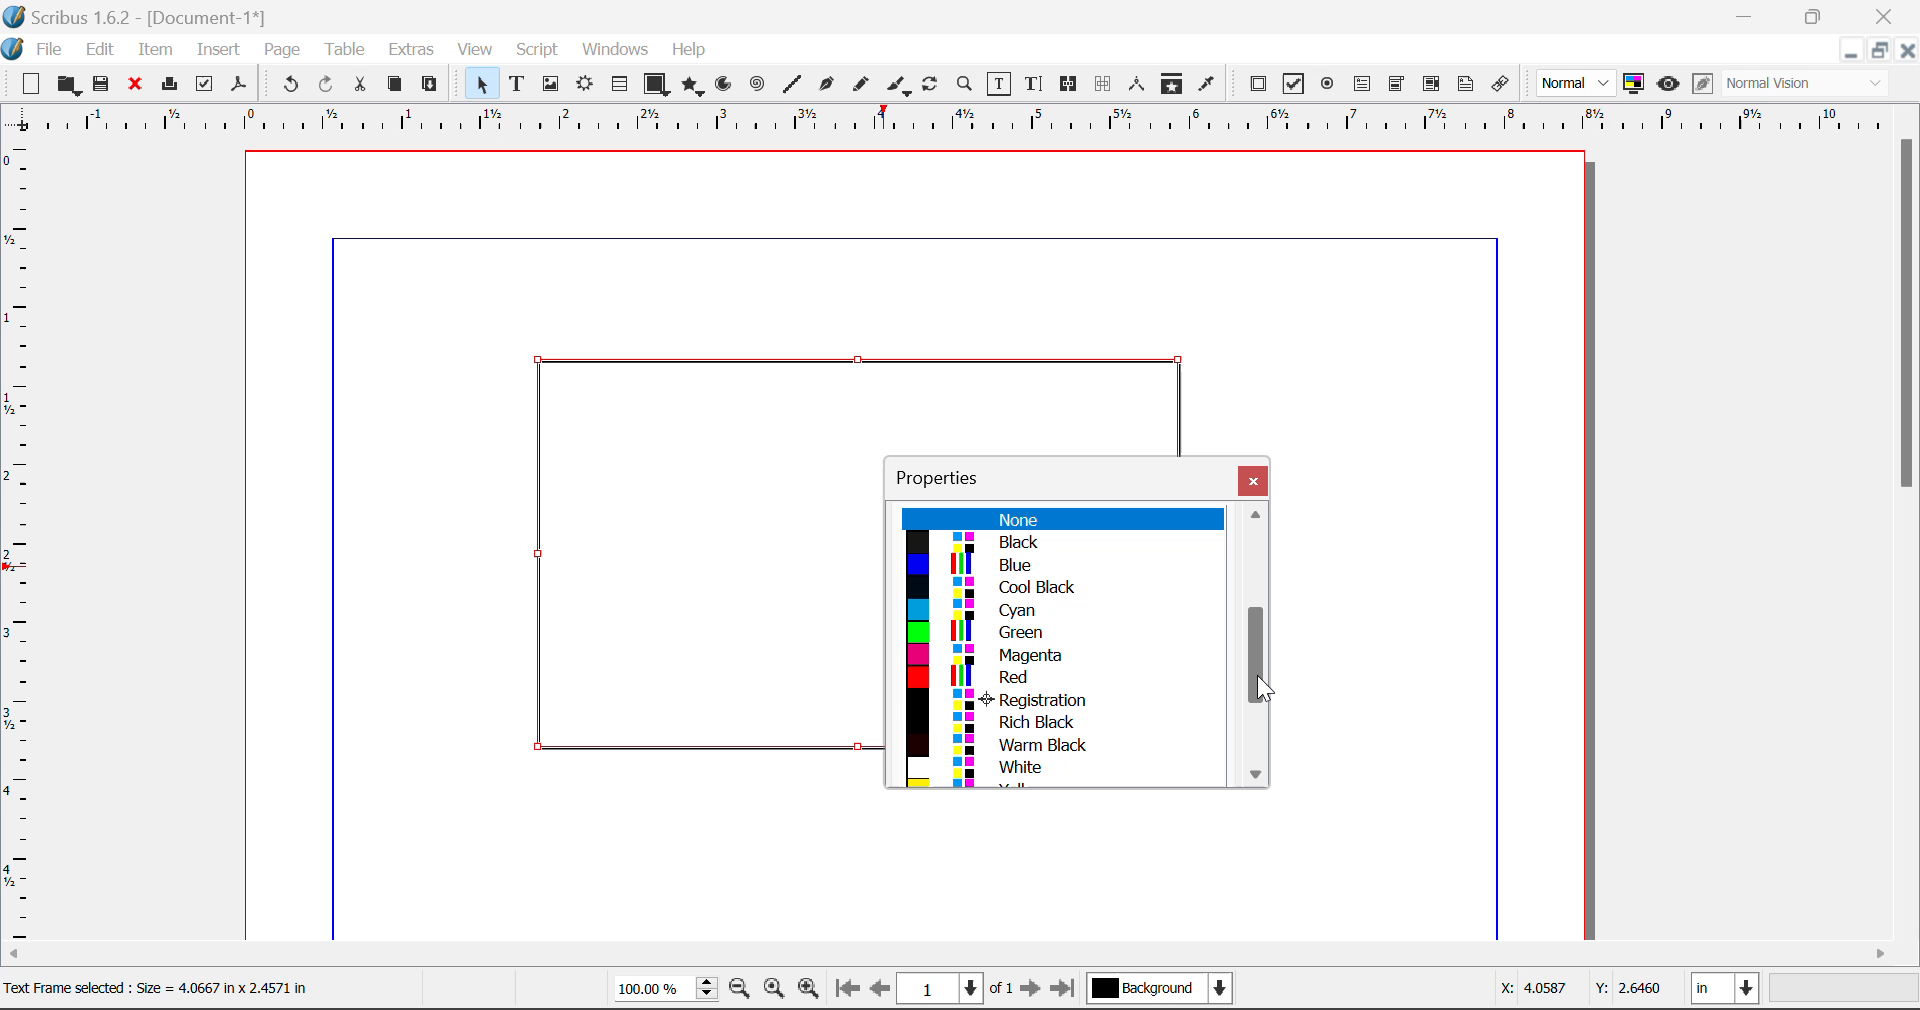 The height and width of the screenshot is (1010, 1920). What do you see at coordinates (29, 84) in the screenshot?
I see `New` at bounding box center [29, 84].